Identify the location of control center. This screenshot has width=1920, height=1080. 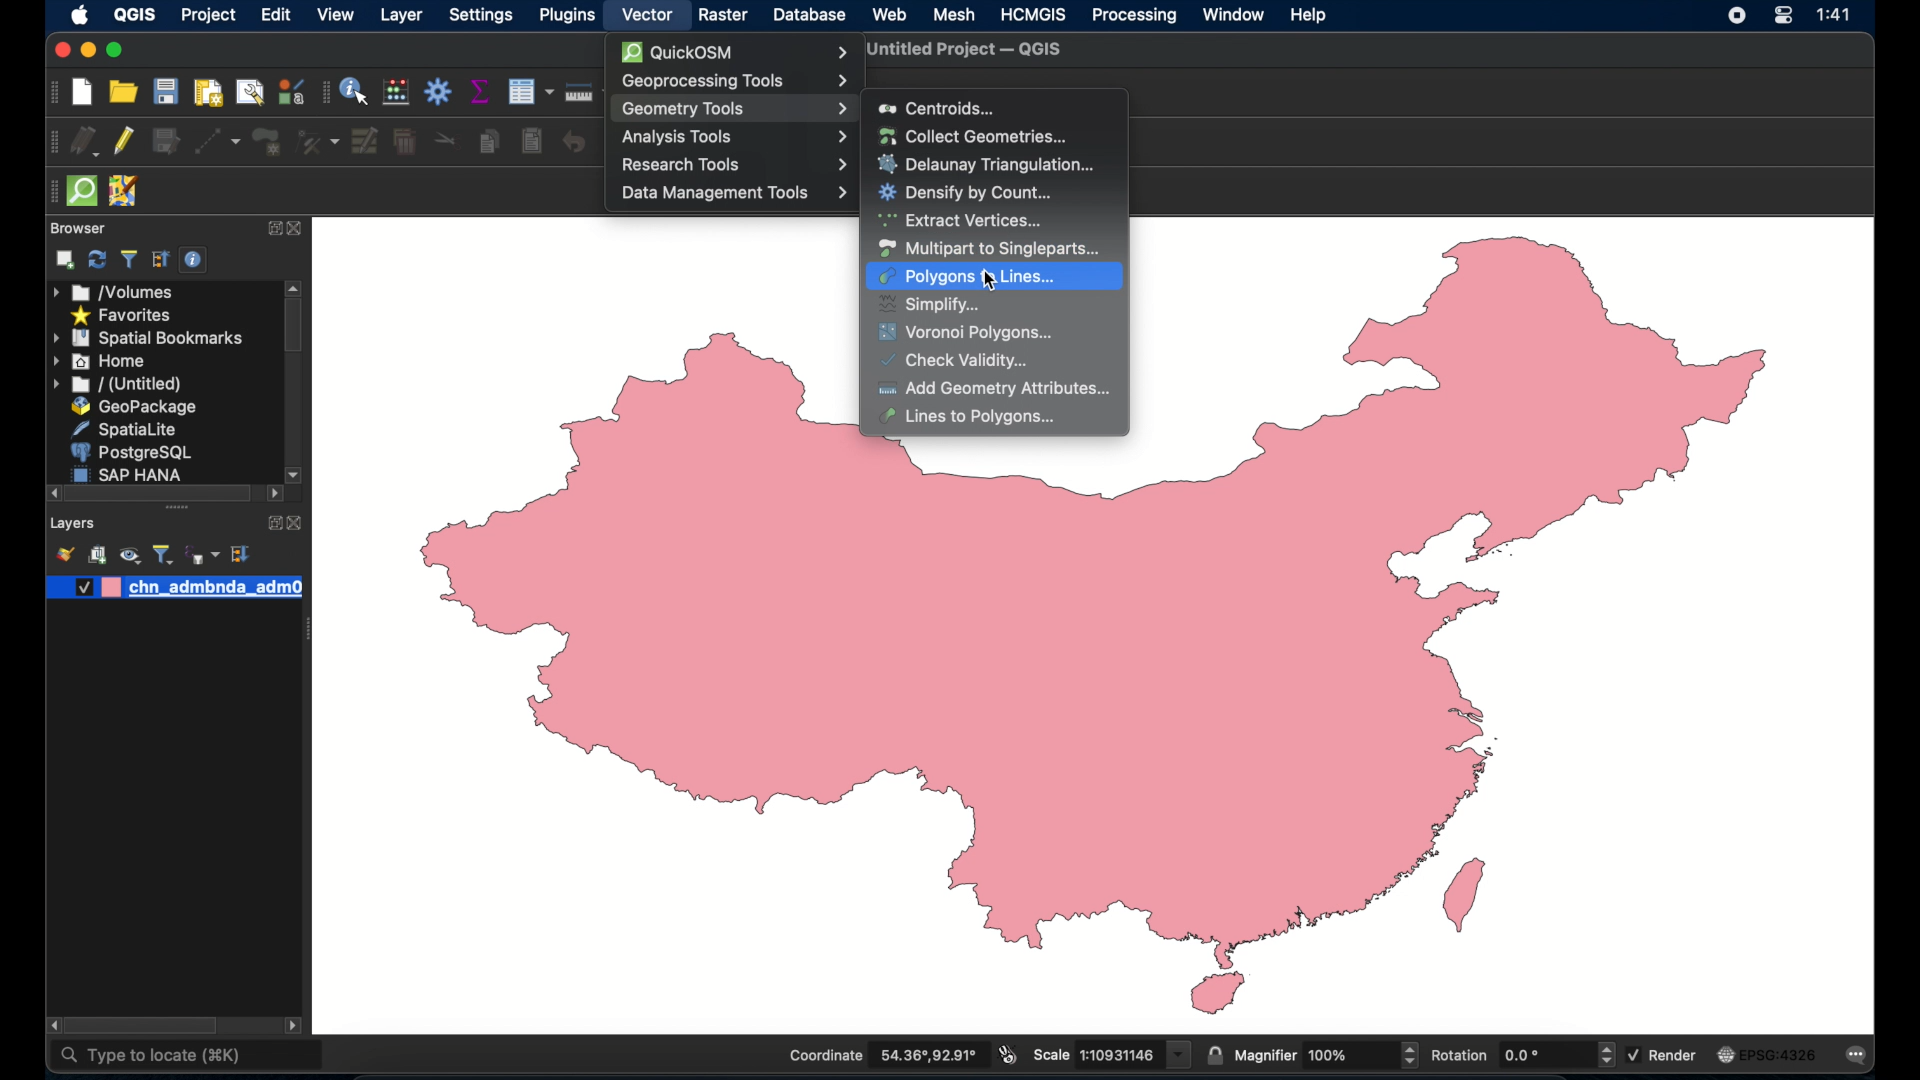
(1781, 18).